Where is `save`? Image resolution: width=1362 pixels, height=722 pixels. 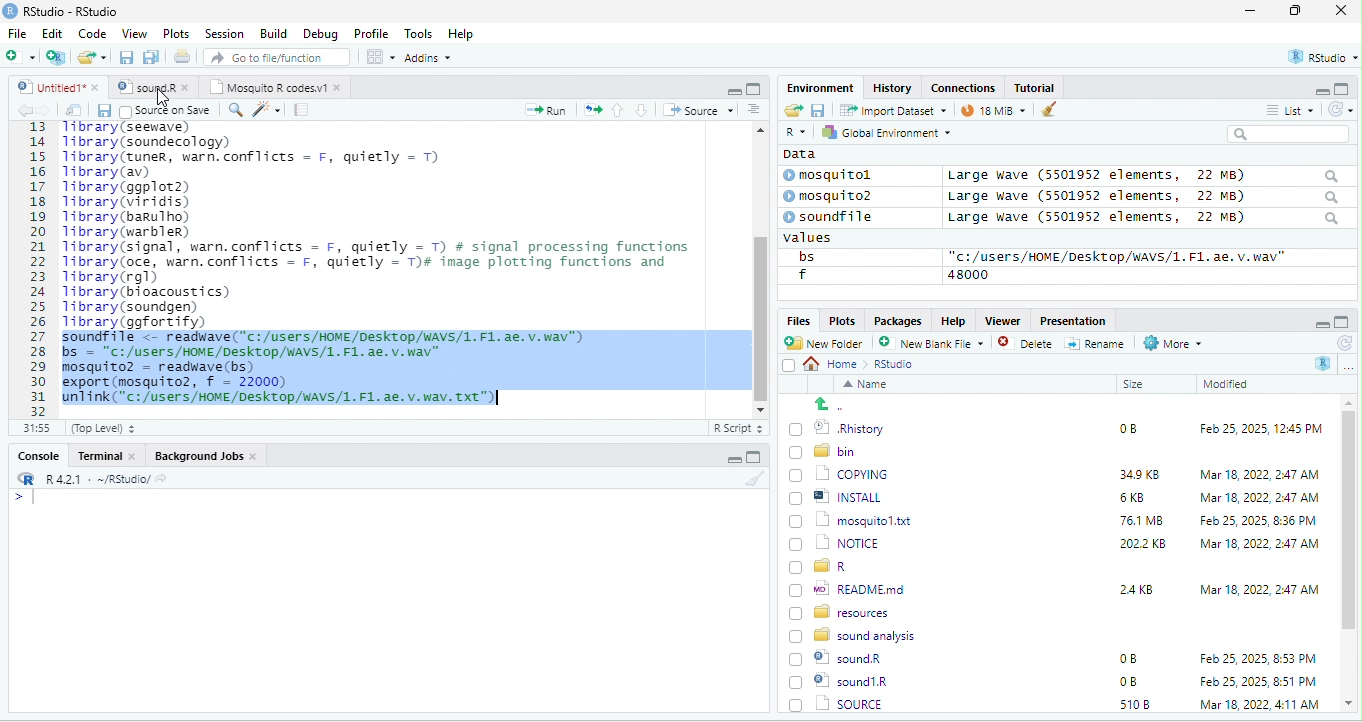 save is located at coordinates (817, 109).